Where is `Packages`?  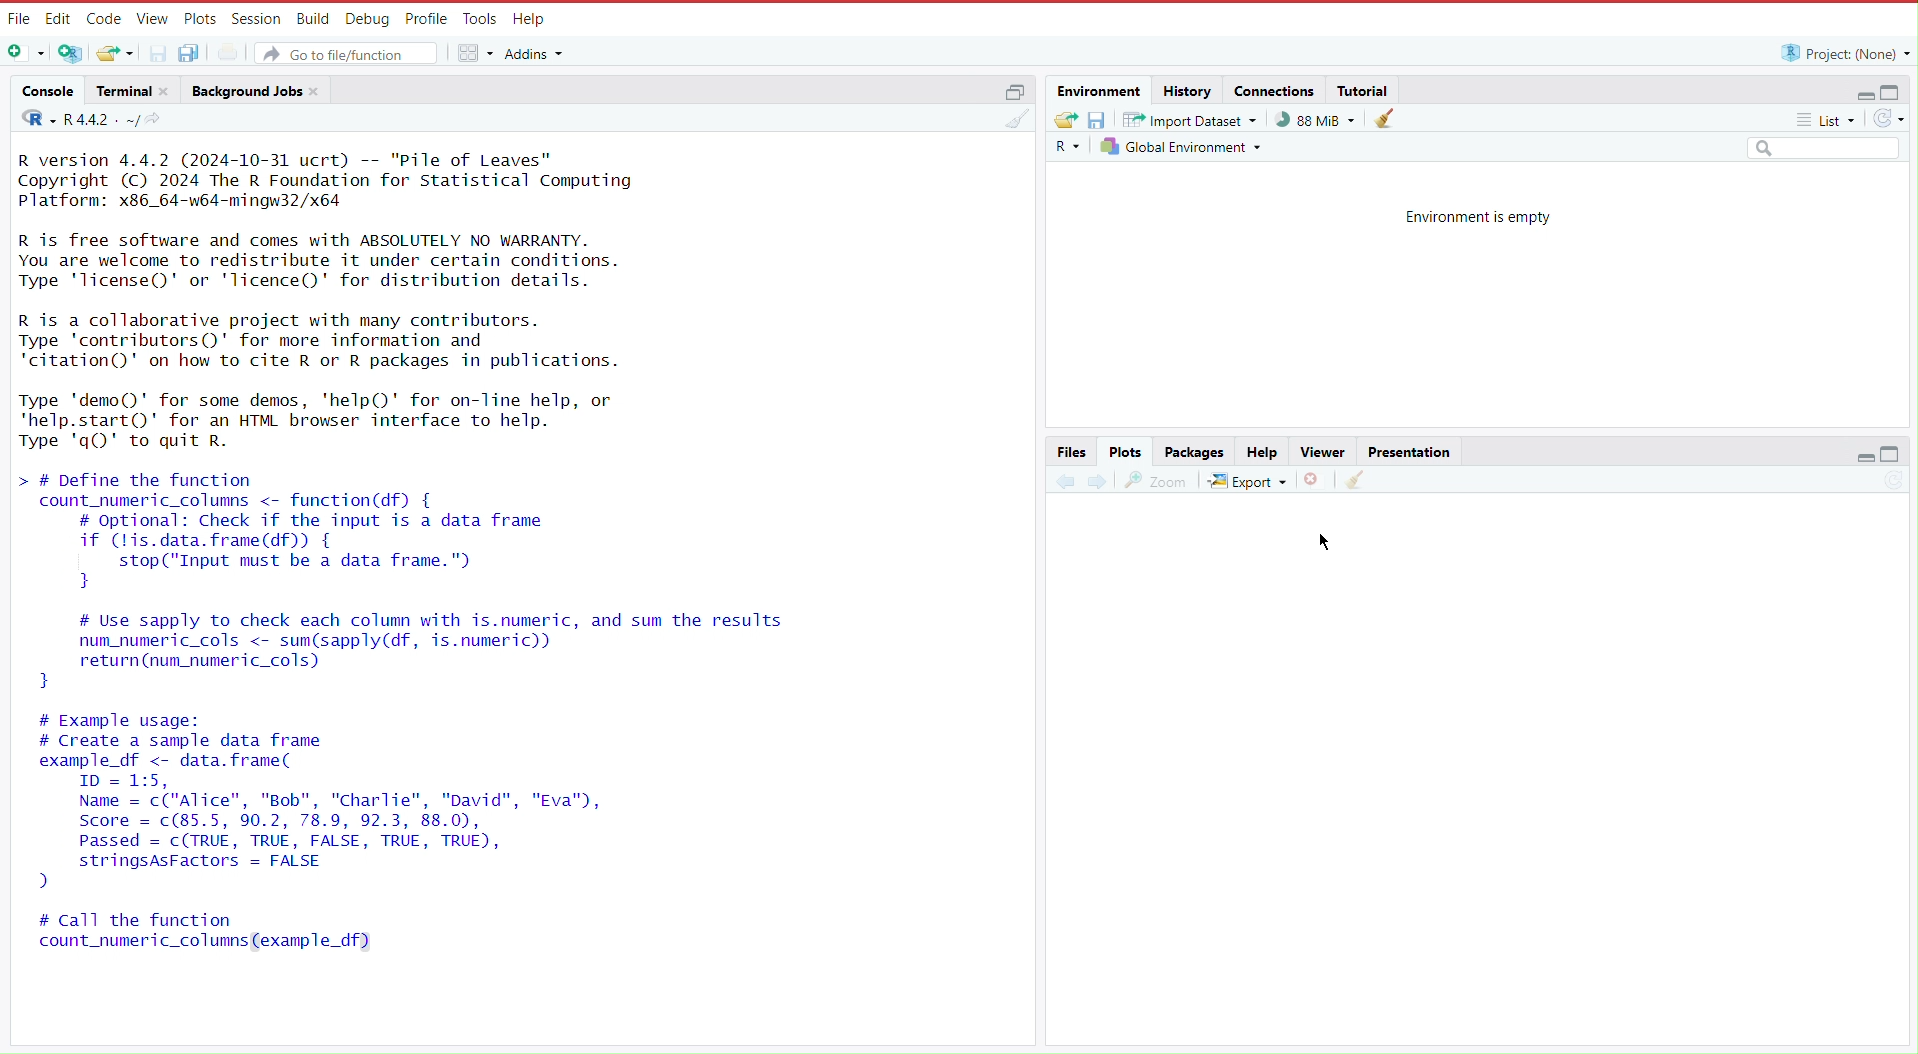
Packages is located at coordinates (1196, 452).